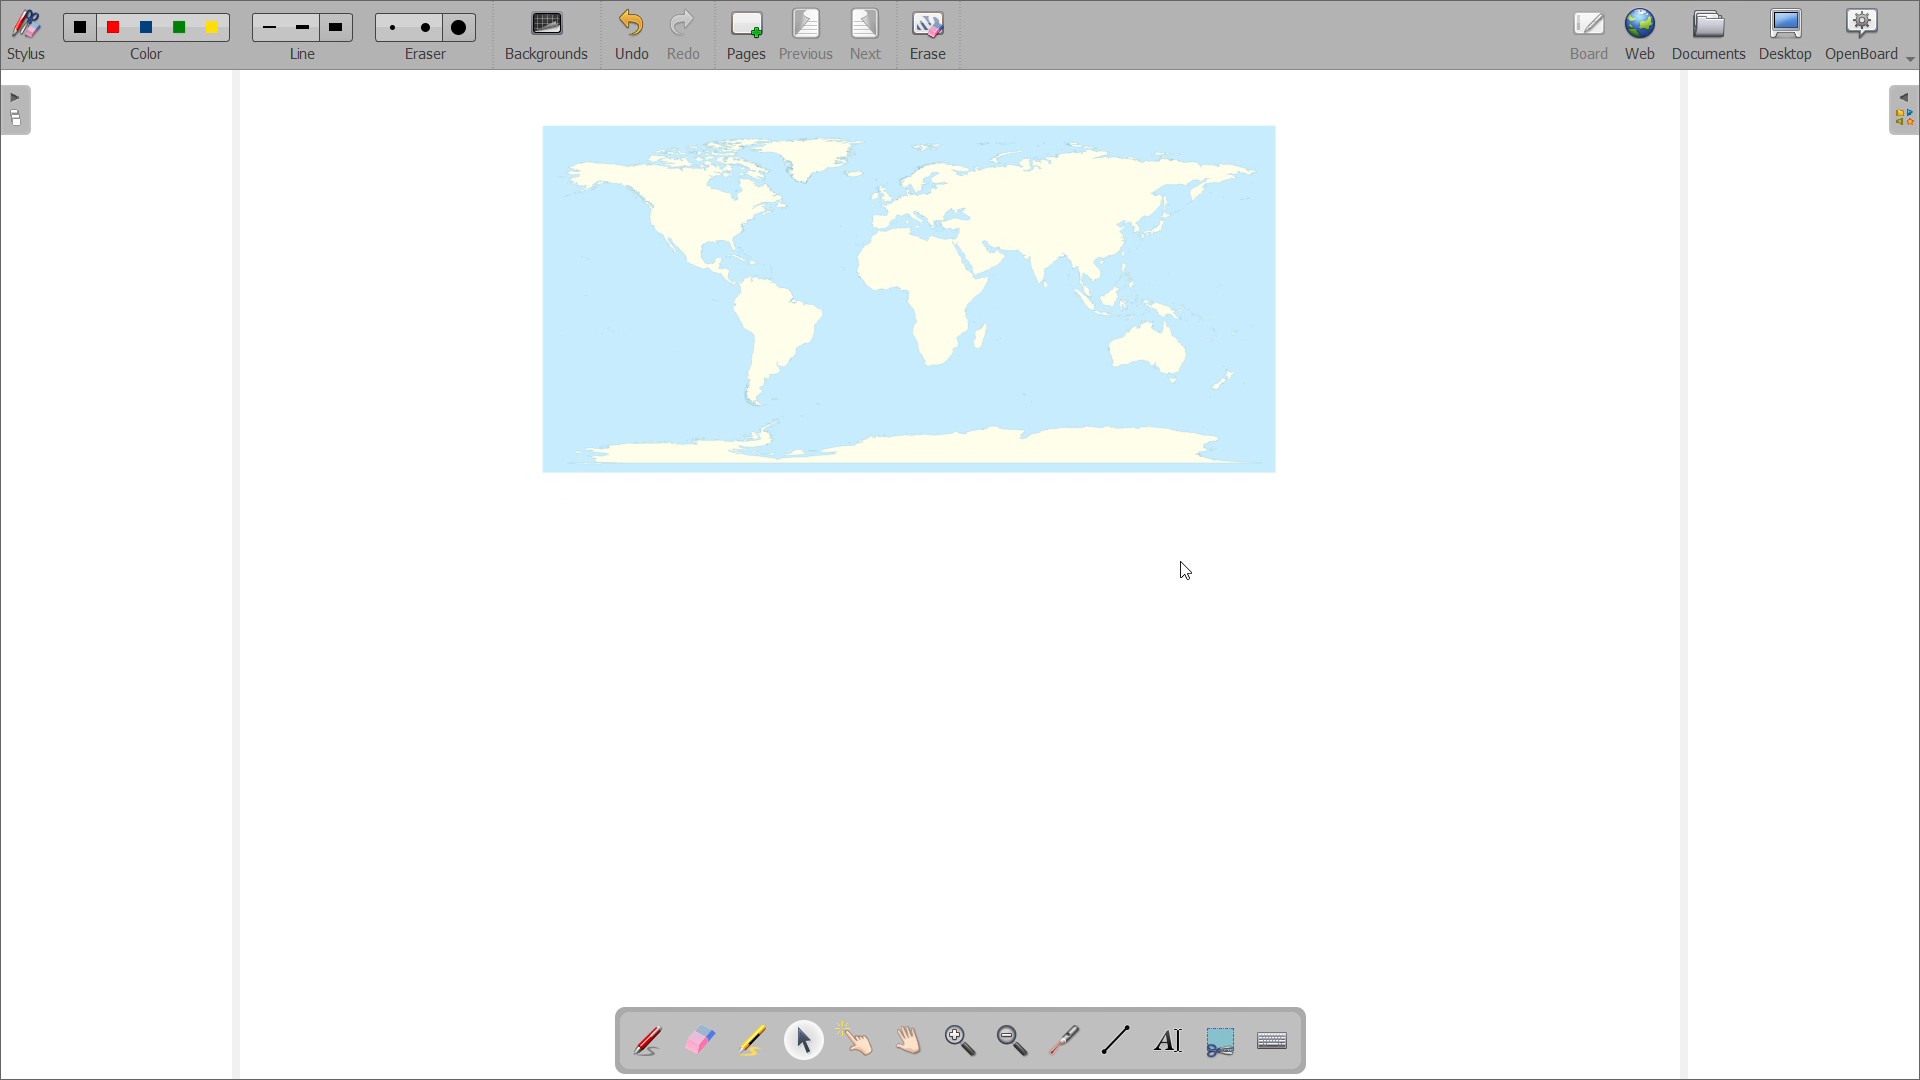 The image size is (1920, 1080). Describe the element at coordinates (1222, 1041) in the screenshot. I see `capture part of the screen` at that location.